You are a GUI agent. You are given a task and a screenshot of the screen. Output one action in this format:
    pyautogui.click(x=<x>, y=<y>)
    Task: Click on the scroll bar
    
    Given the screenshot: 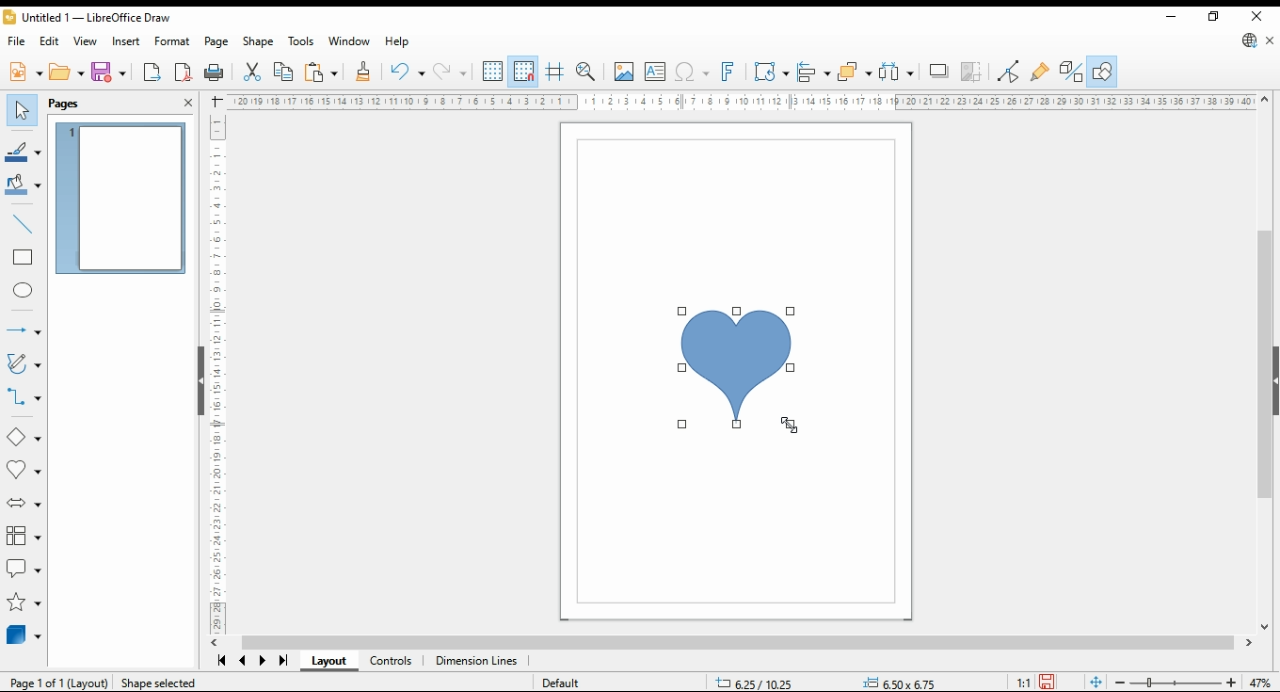 What is the action you would take?
    pyautogui.click(x=735, y=643)
    